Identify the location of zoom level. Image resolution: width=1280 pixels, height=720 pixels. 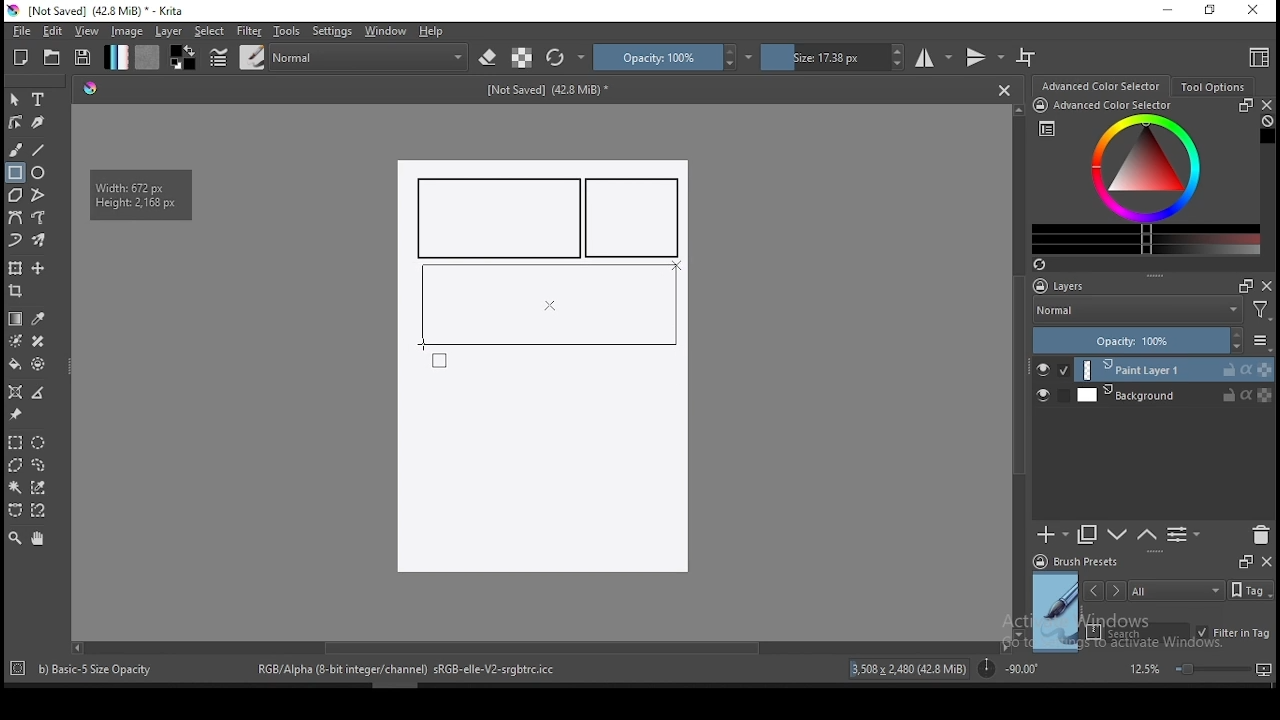
(1200, 668).